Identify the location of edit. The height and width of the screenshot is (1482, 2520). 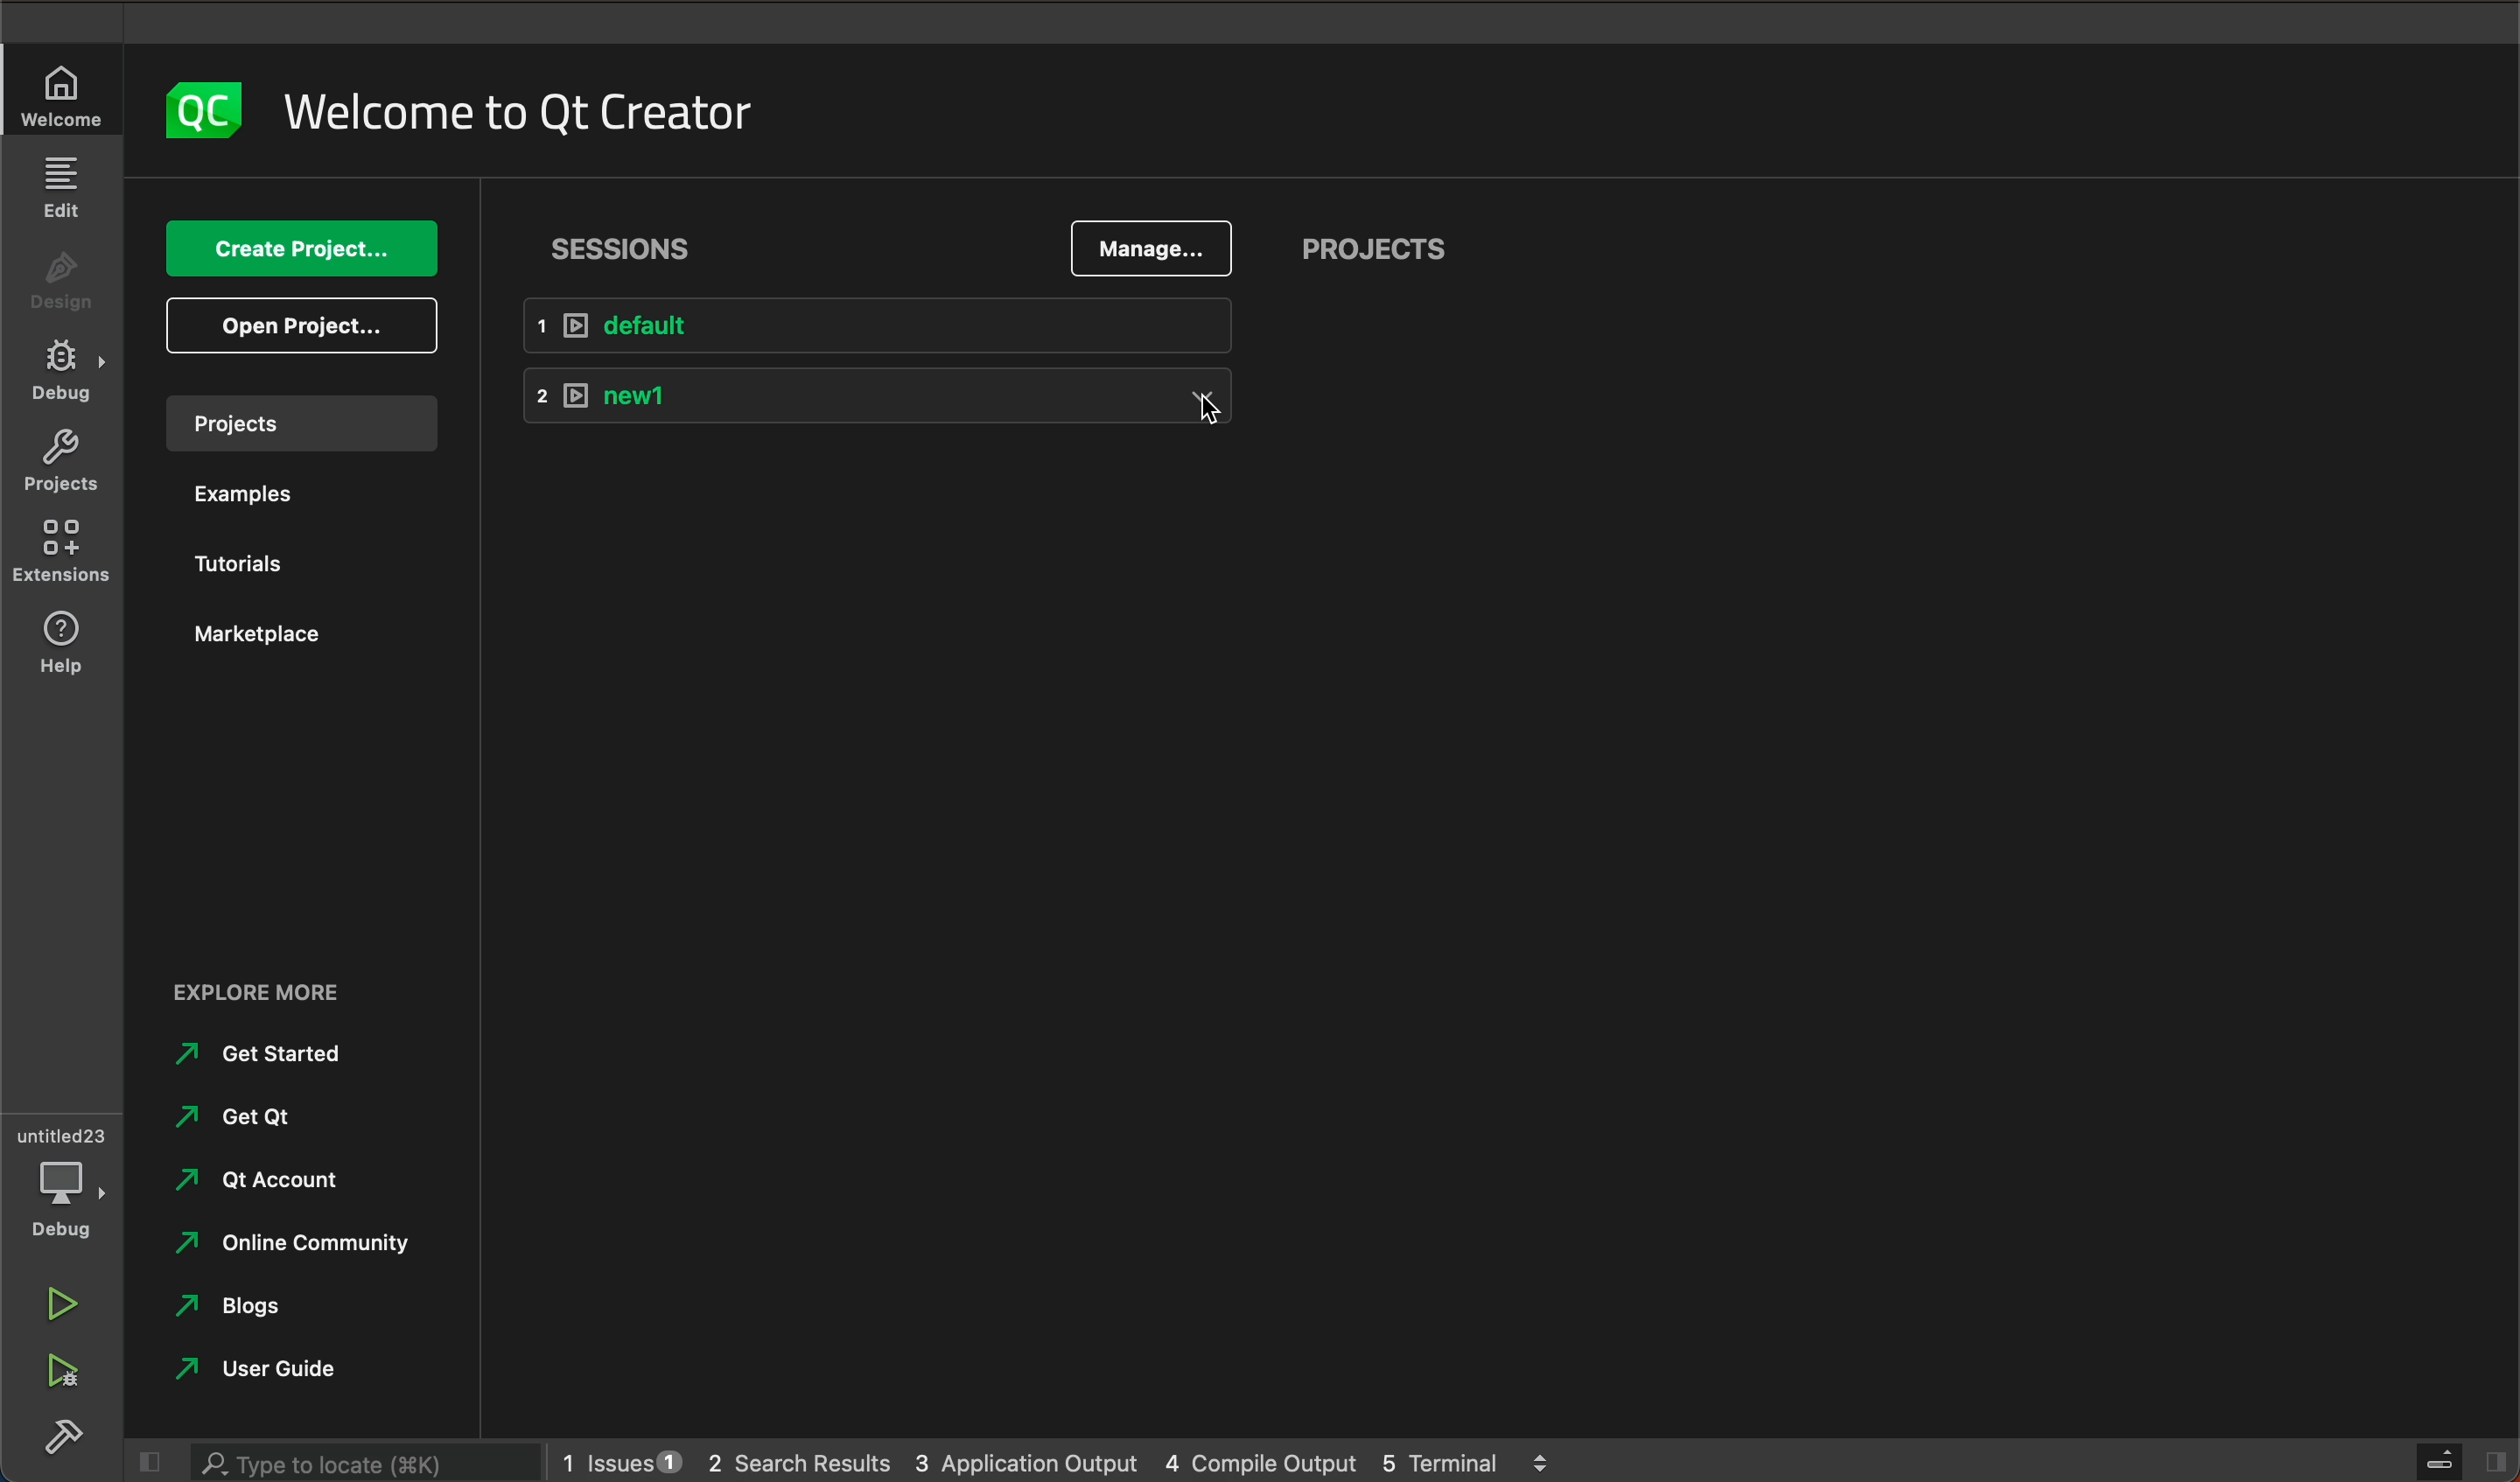
(64, 191).